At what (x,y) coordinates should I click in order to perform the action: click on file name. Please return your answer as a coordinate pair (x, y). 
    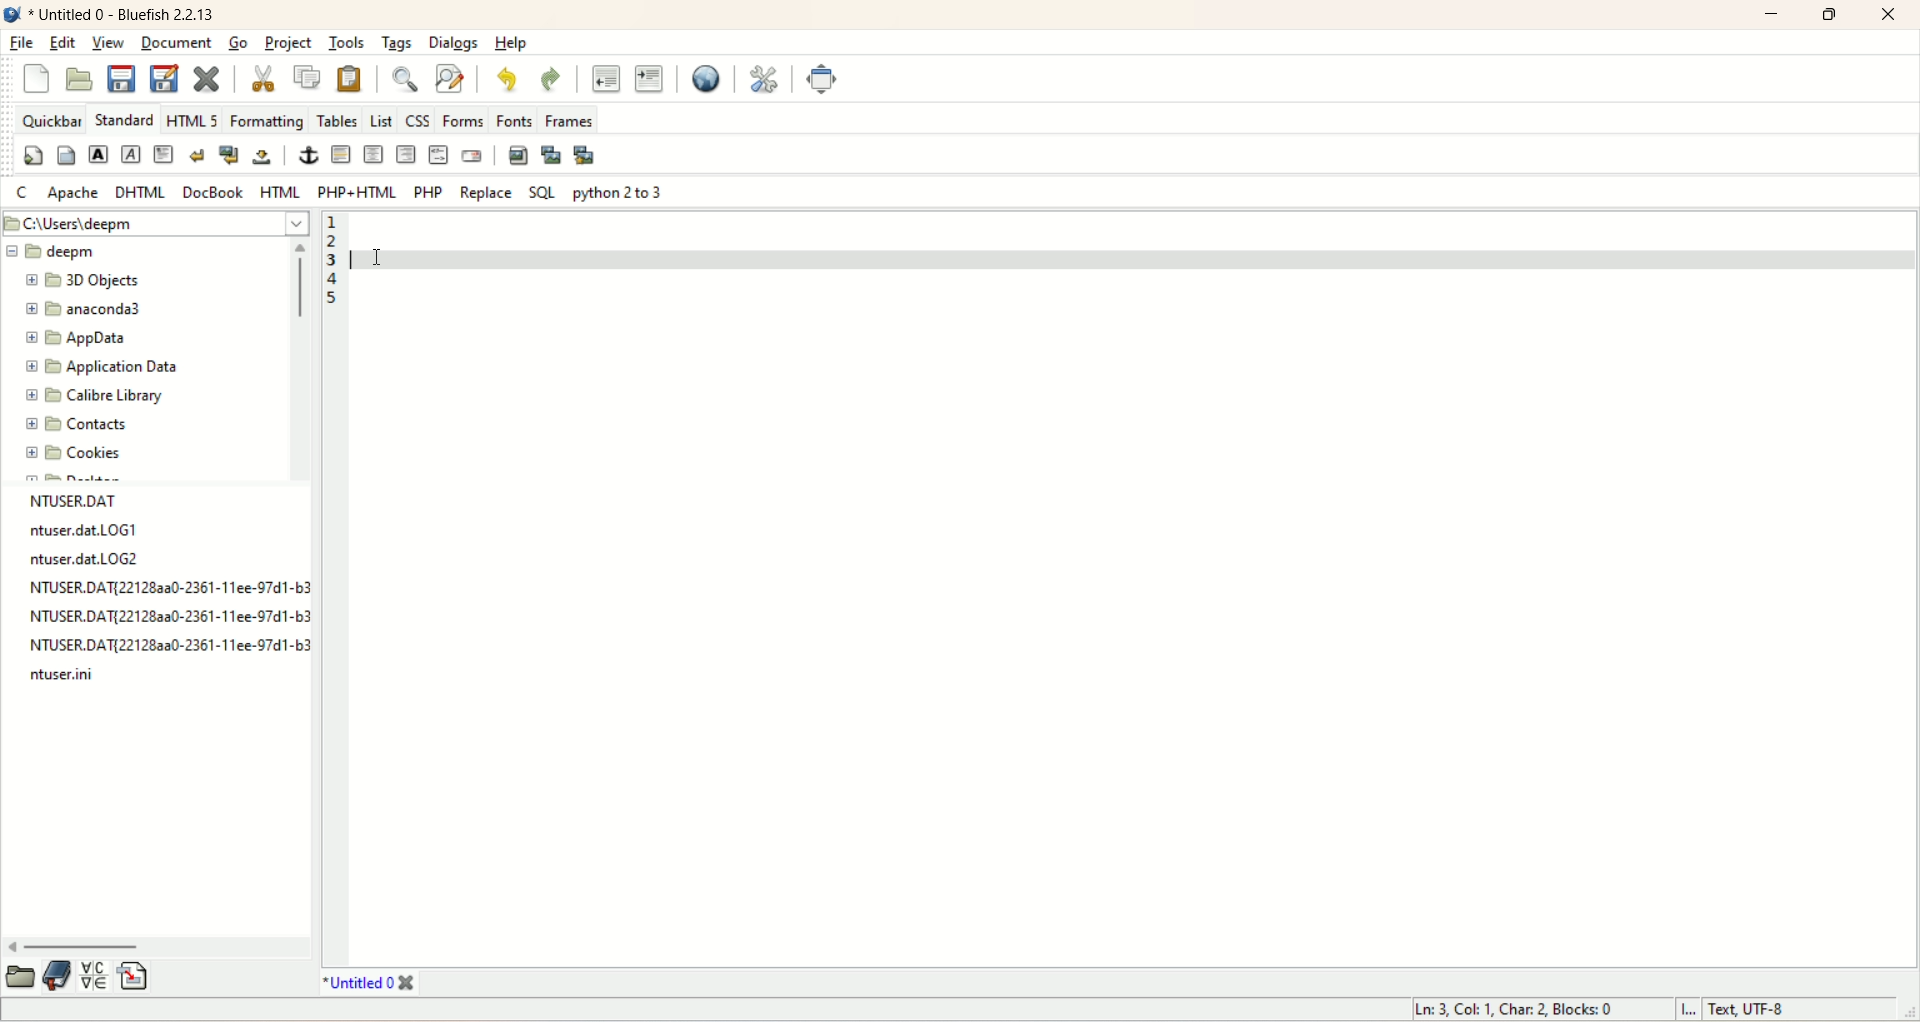
    Looking at the image, I should click on (168, 648).